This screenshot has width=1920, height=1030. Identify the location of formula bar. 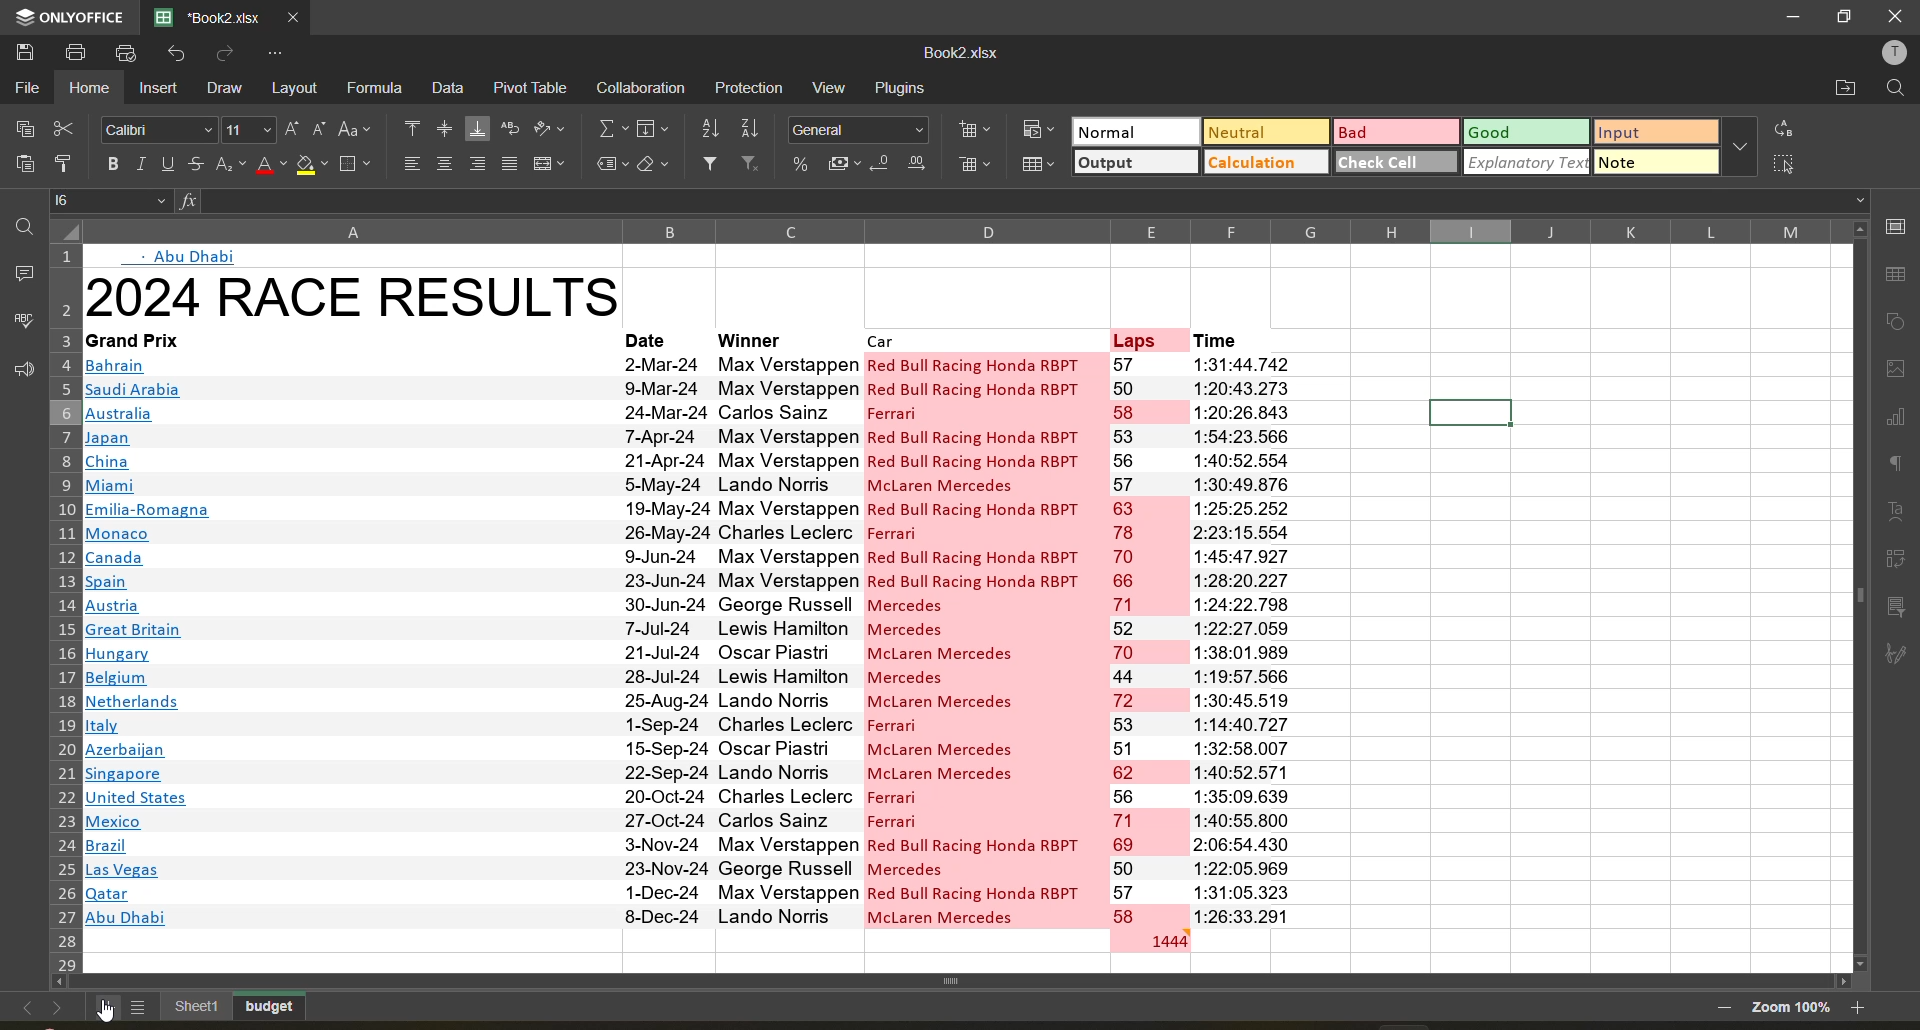
(1021, 200).